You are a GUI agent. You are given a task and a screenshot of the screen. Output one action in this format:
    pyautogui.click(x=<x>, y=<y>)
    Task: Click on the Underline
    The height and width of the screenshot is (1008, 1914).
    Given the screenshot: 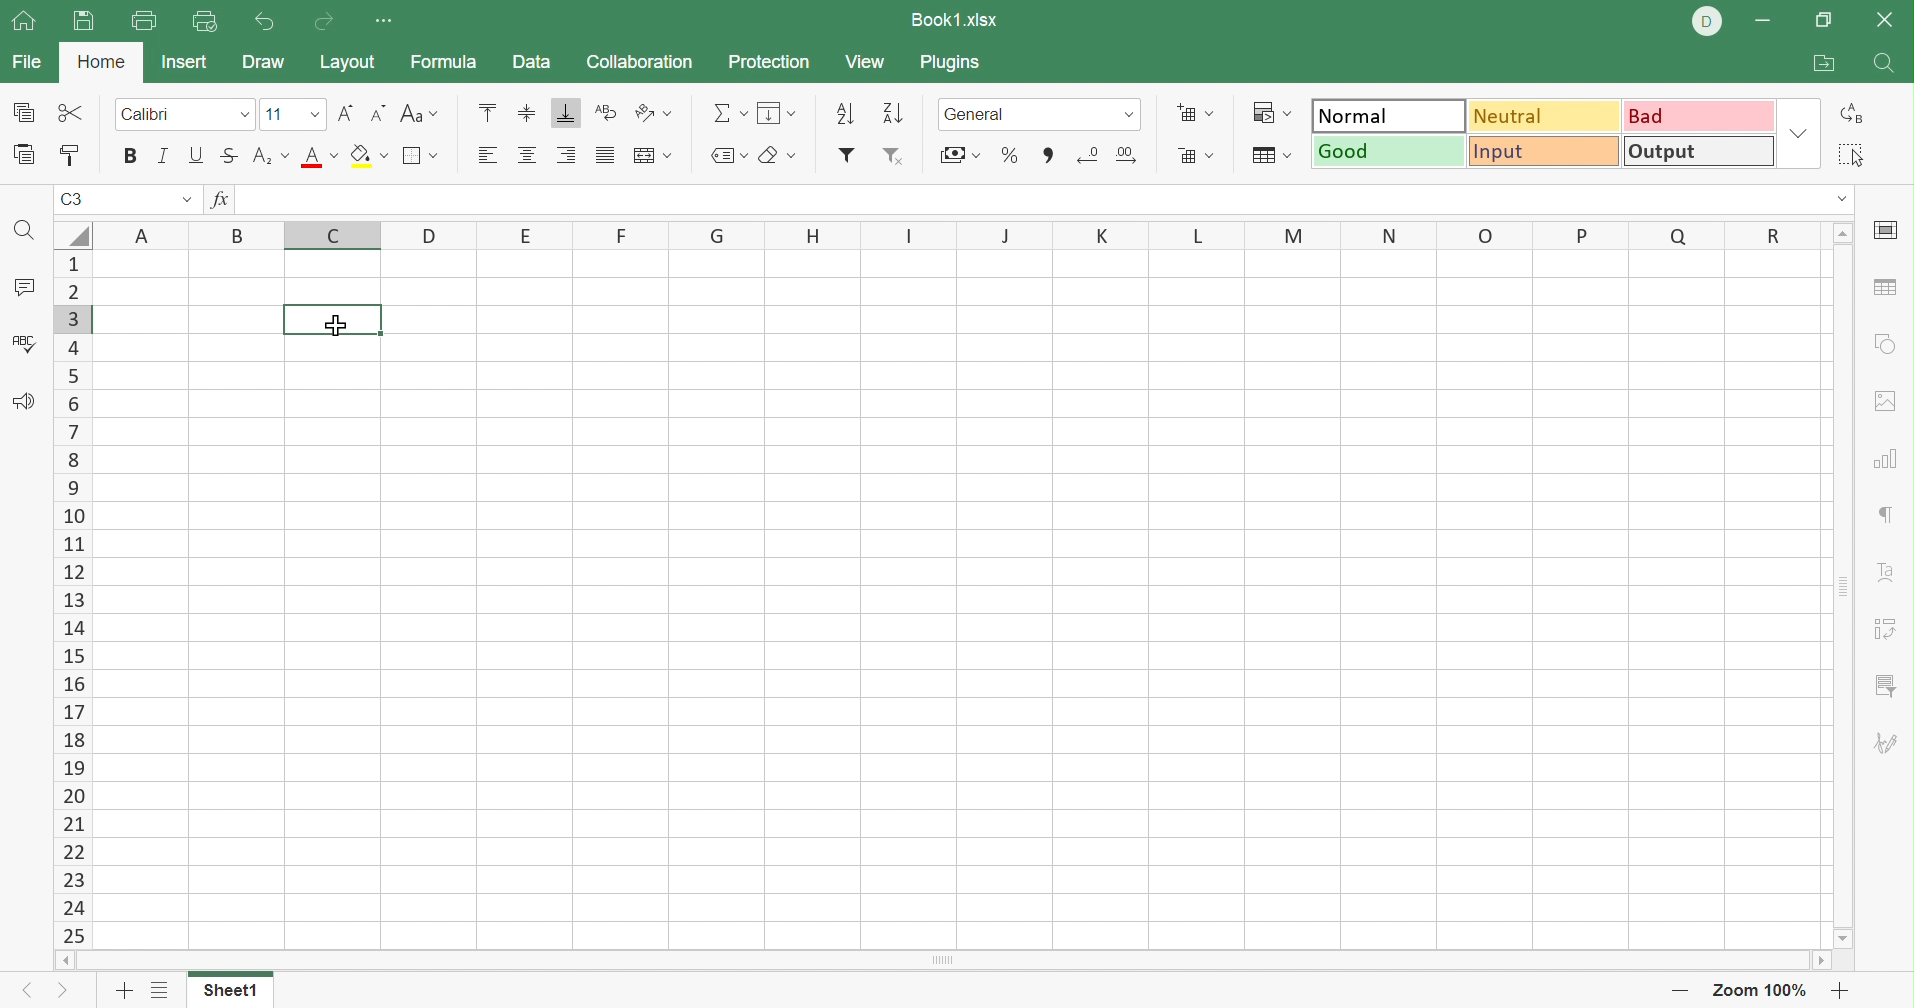 What is the action you would take?
    pyautogui.click(x=195, y=153)
    